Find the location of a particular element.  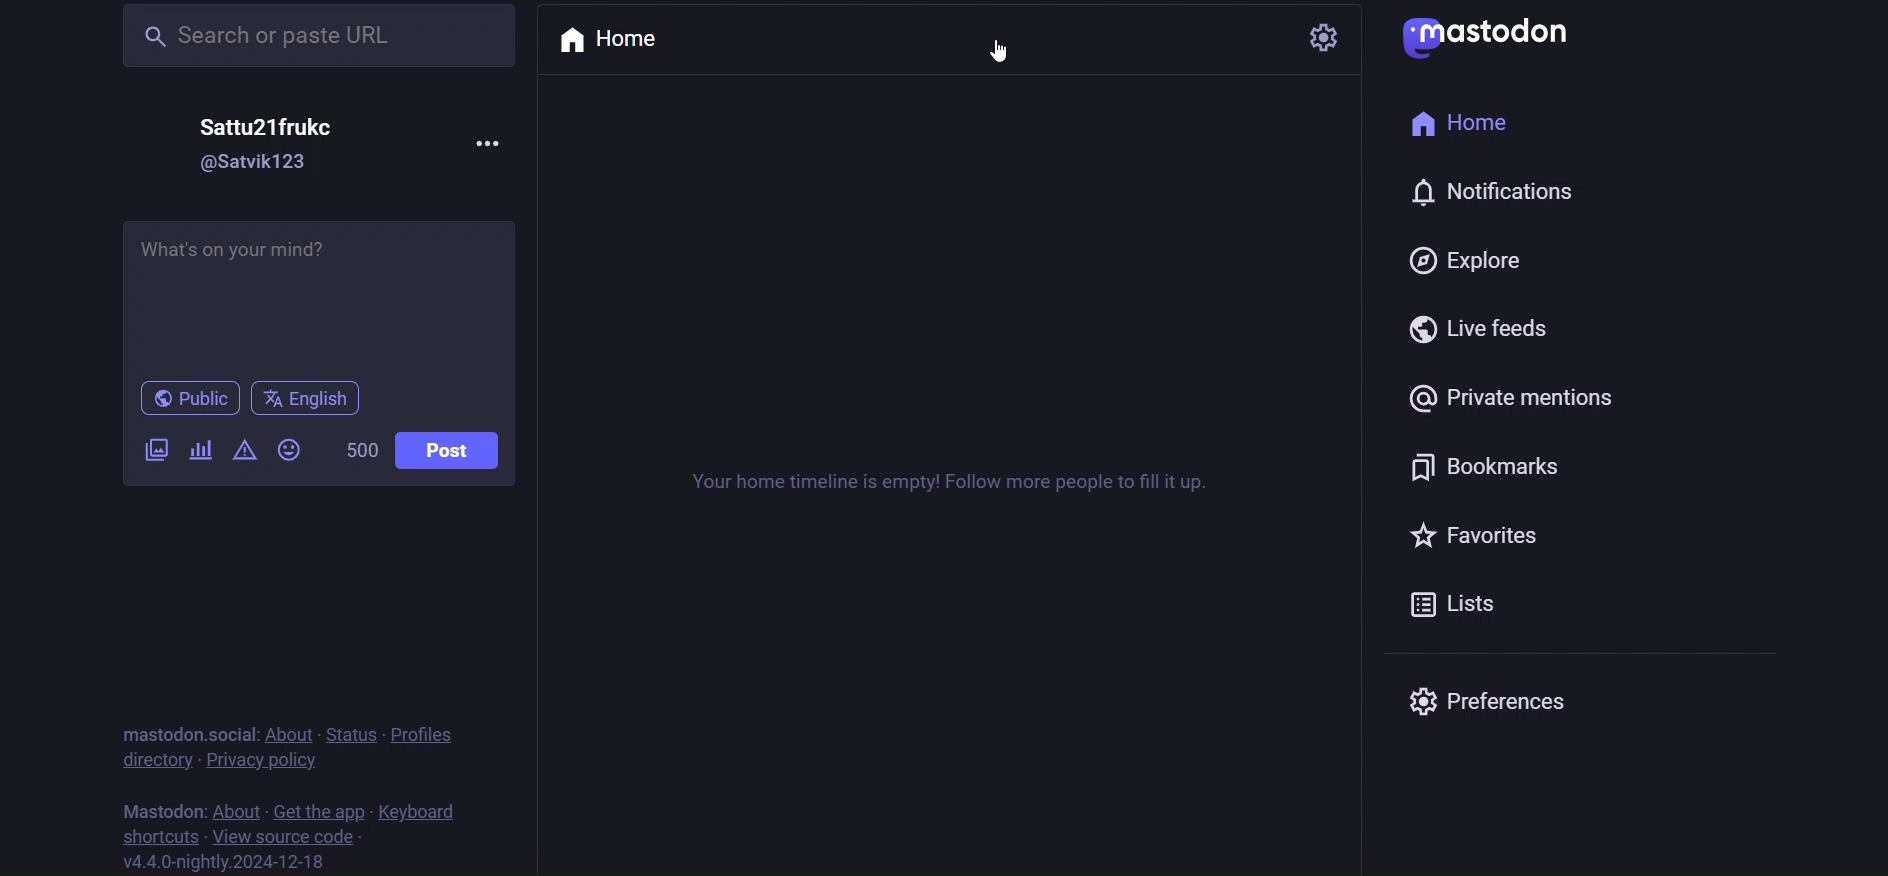

content warning is located at coordinates (243, 447).